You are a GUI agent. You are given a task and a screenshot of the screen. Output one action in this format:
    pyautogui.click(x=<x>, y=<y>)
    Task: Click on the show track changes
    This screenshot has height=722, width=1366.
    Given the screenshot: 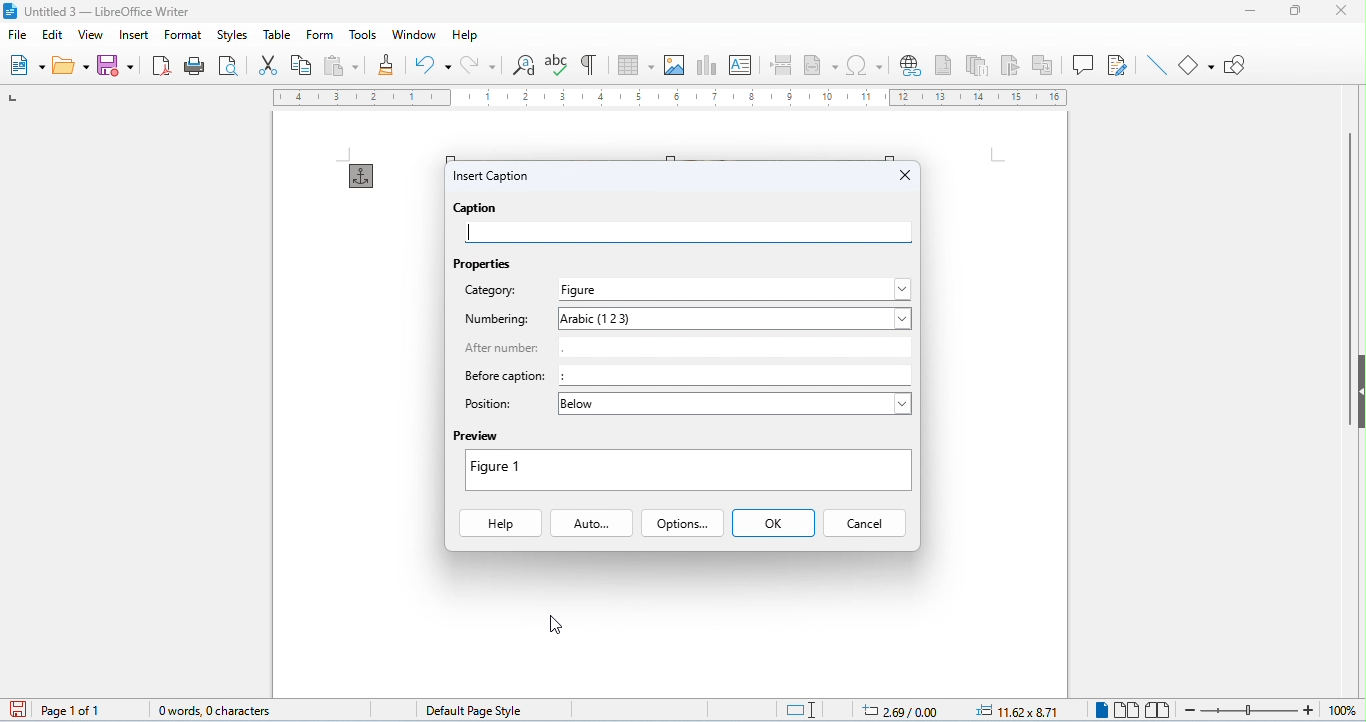 What is the action you would take?
    pyautogui.click(x=1118, y=65)
    